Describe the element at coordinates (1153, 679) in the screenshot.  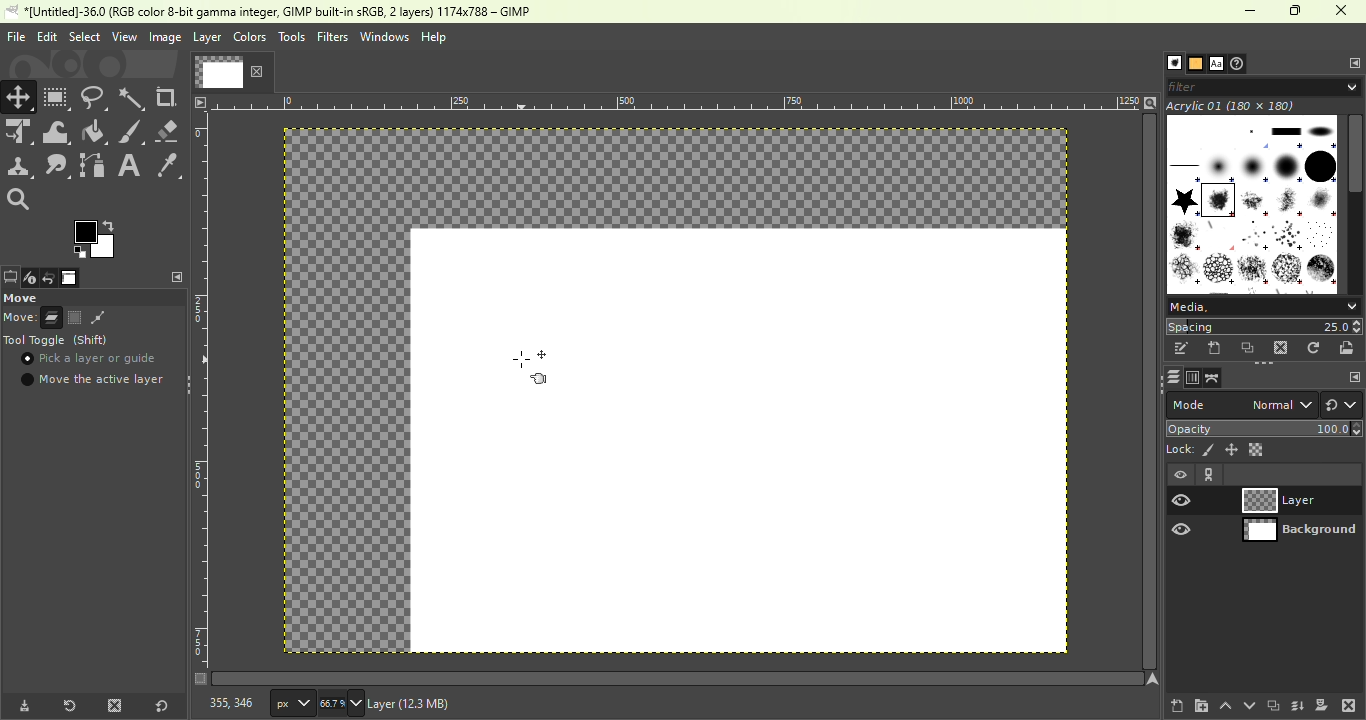
I see `Navigate` at that location.